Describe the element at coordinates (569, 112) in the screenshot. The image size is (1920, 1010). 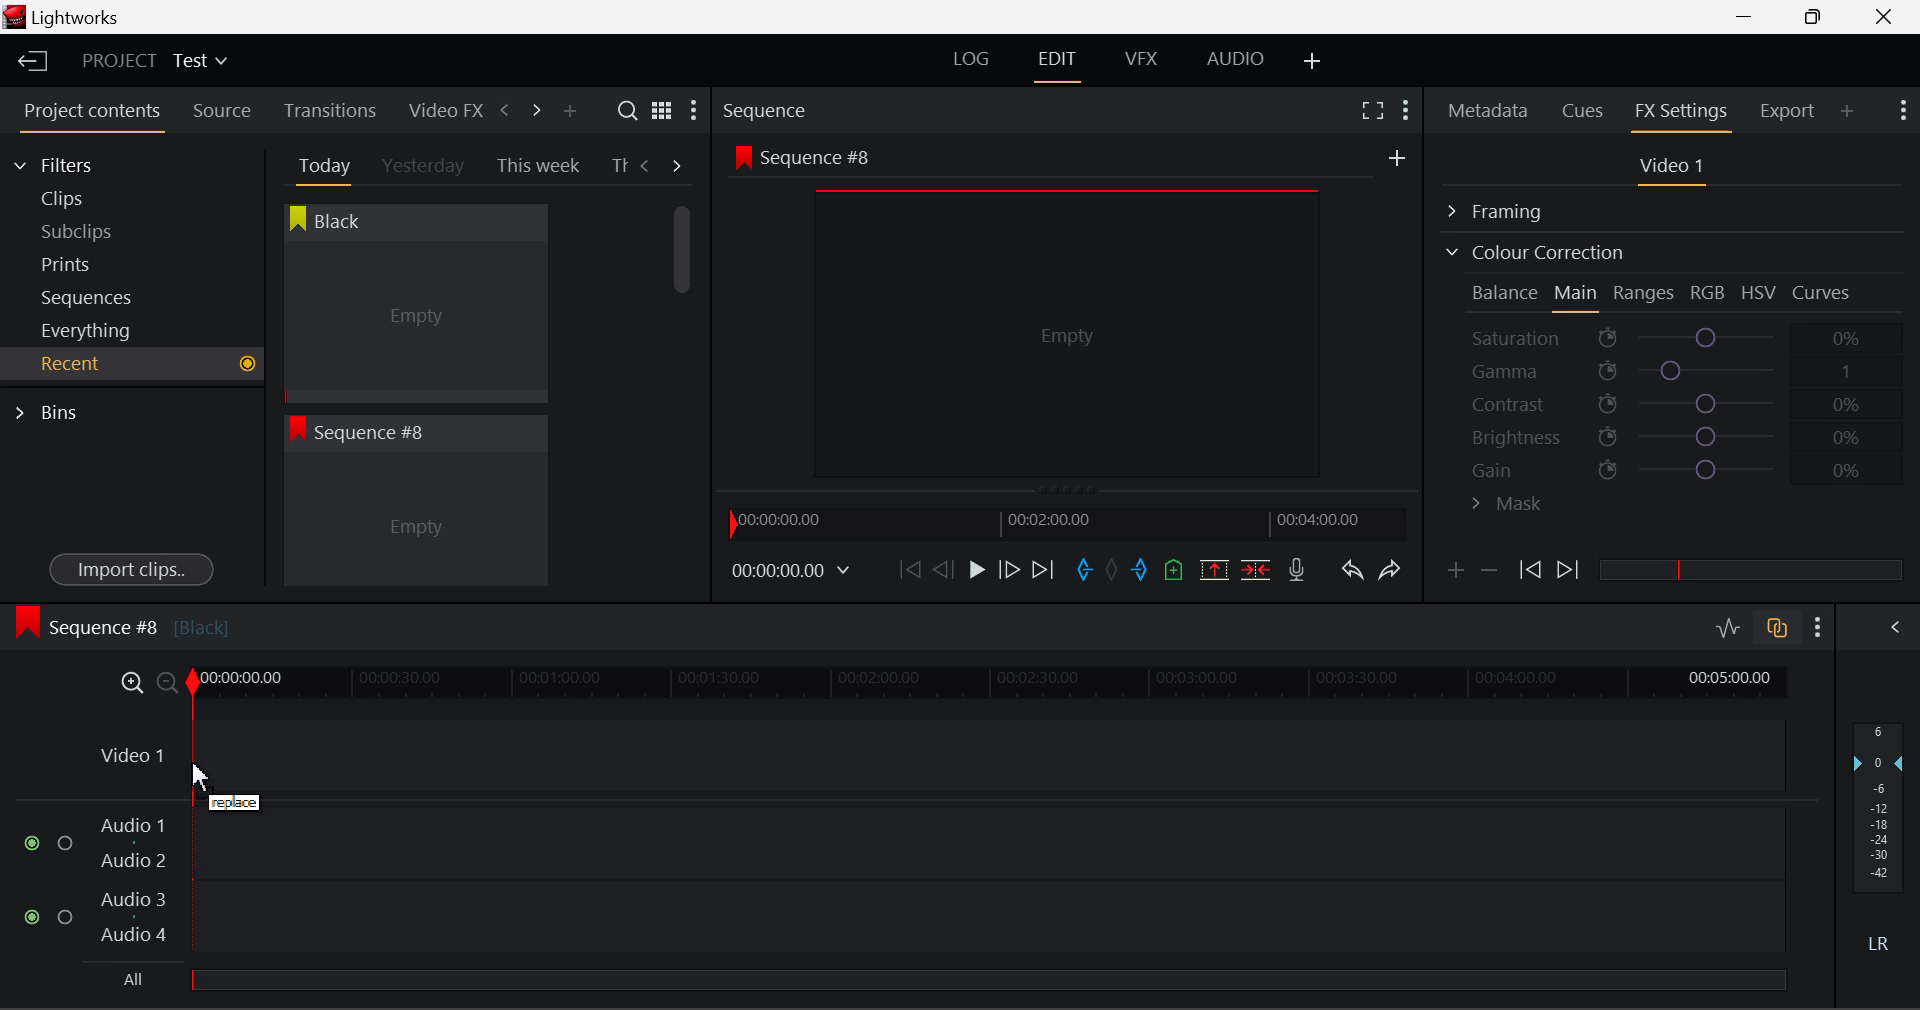
I see `Add Panel` at that location.